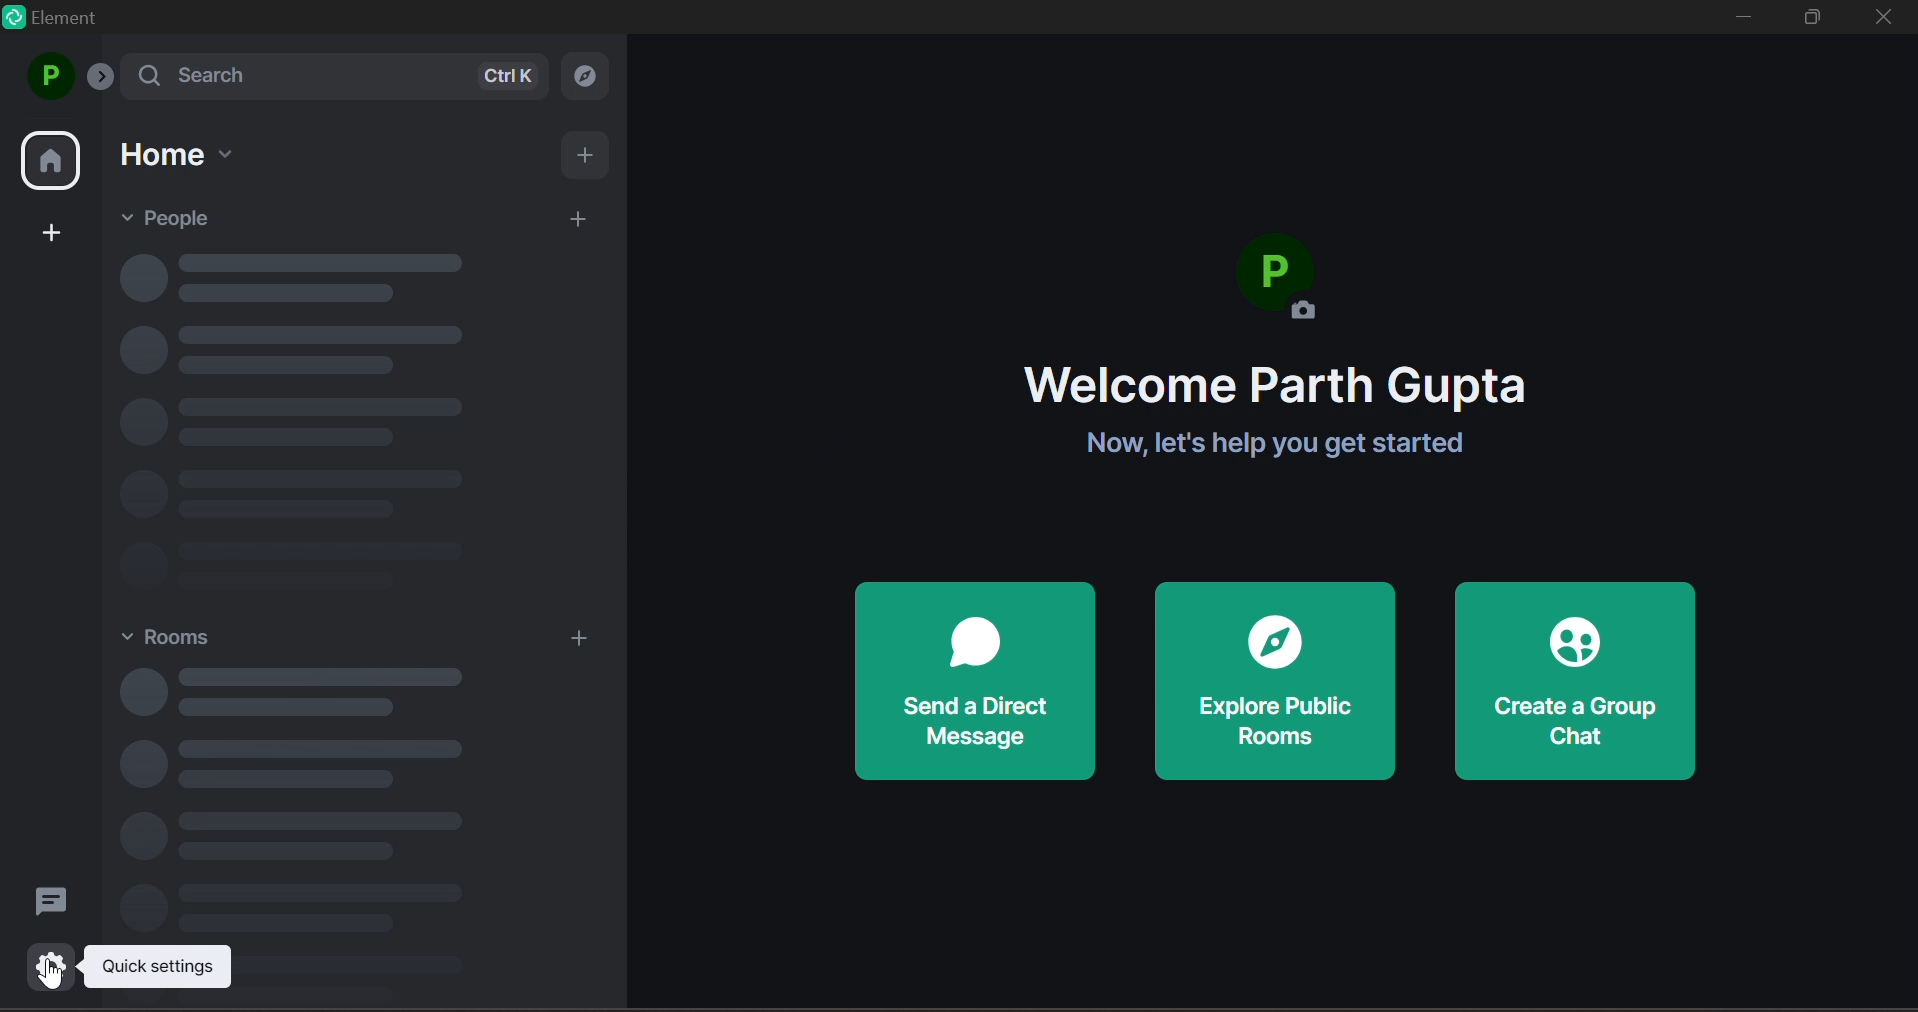  Describe the element at coordinates (1577, 682) in the screenshot. I see `create a group chat` at that location.